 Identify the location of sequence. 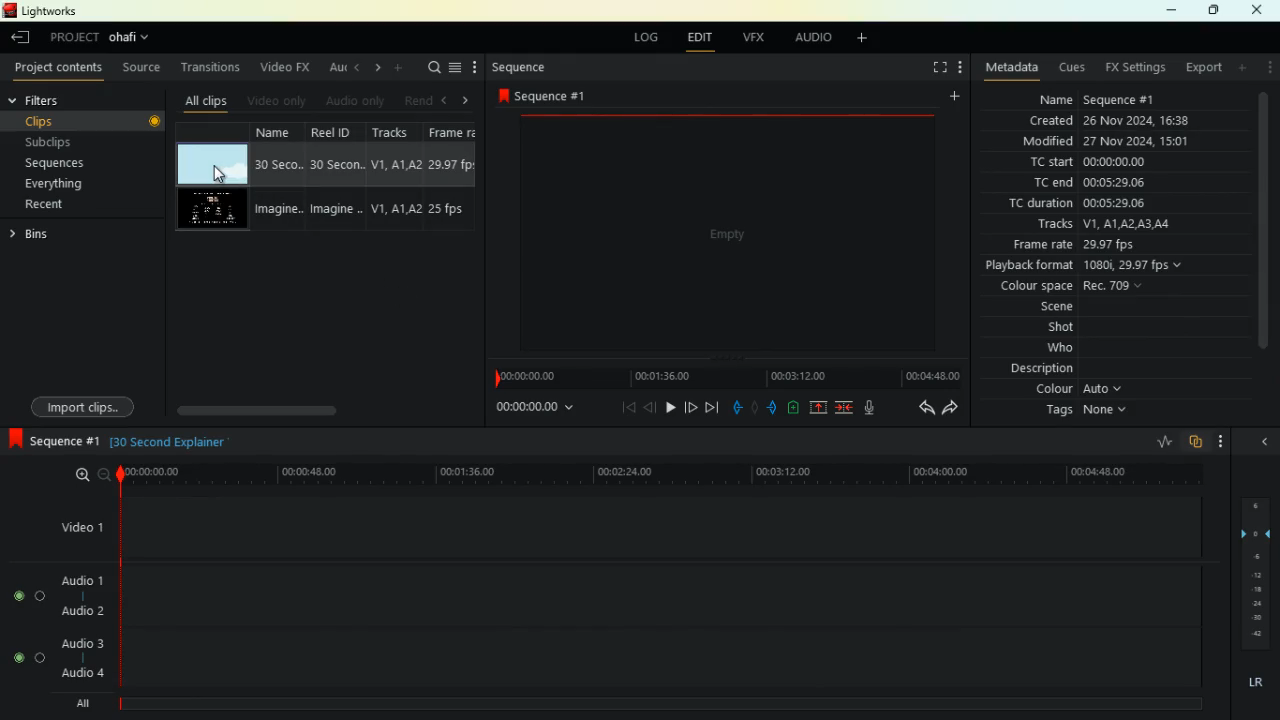
(519, 69).